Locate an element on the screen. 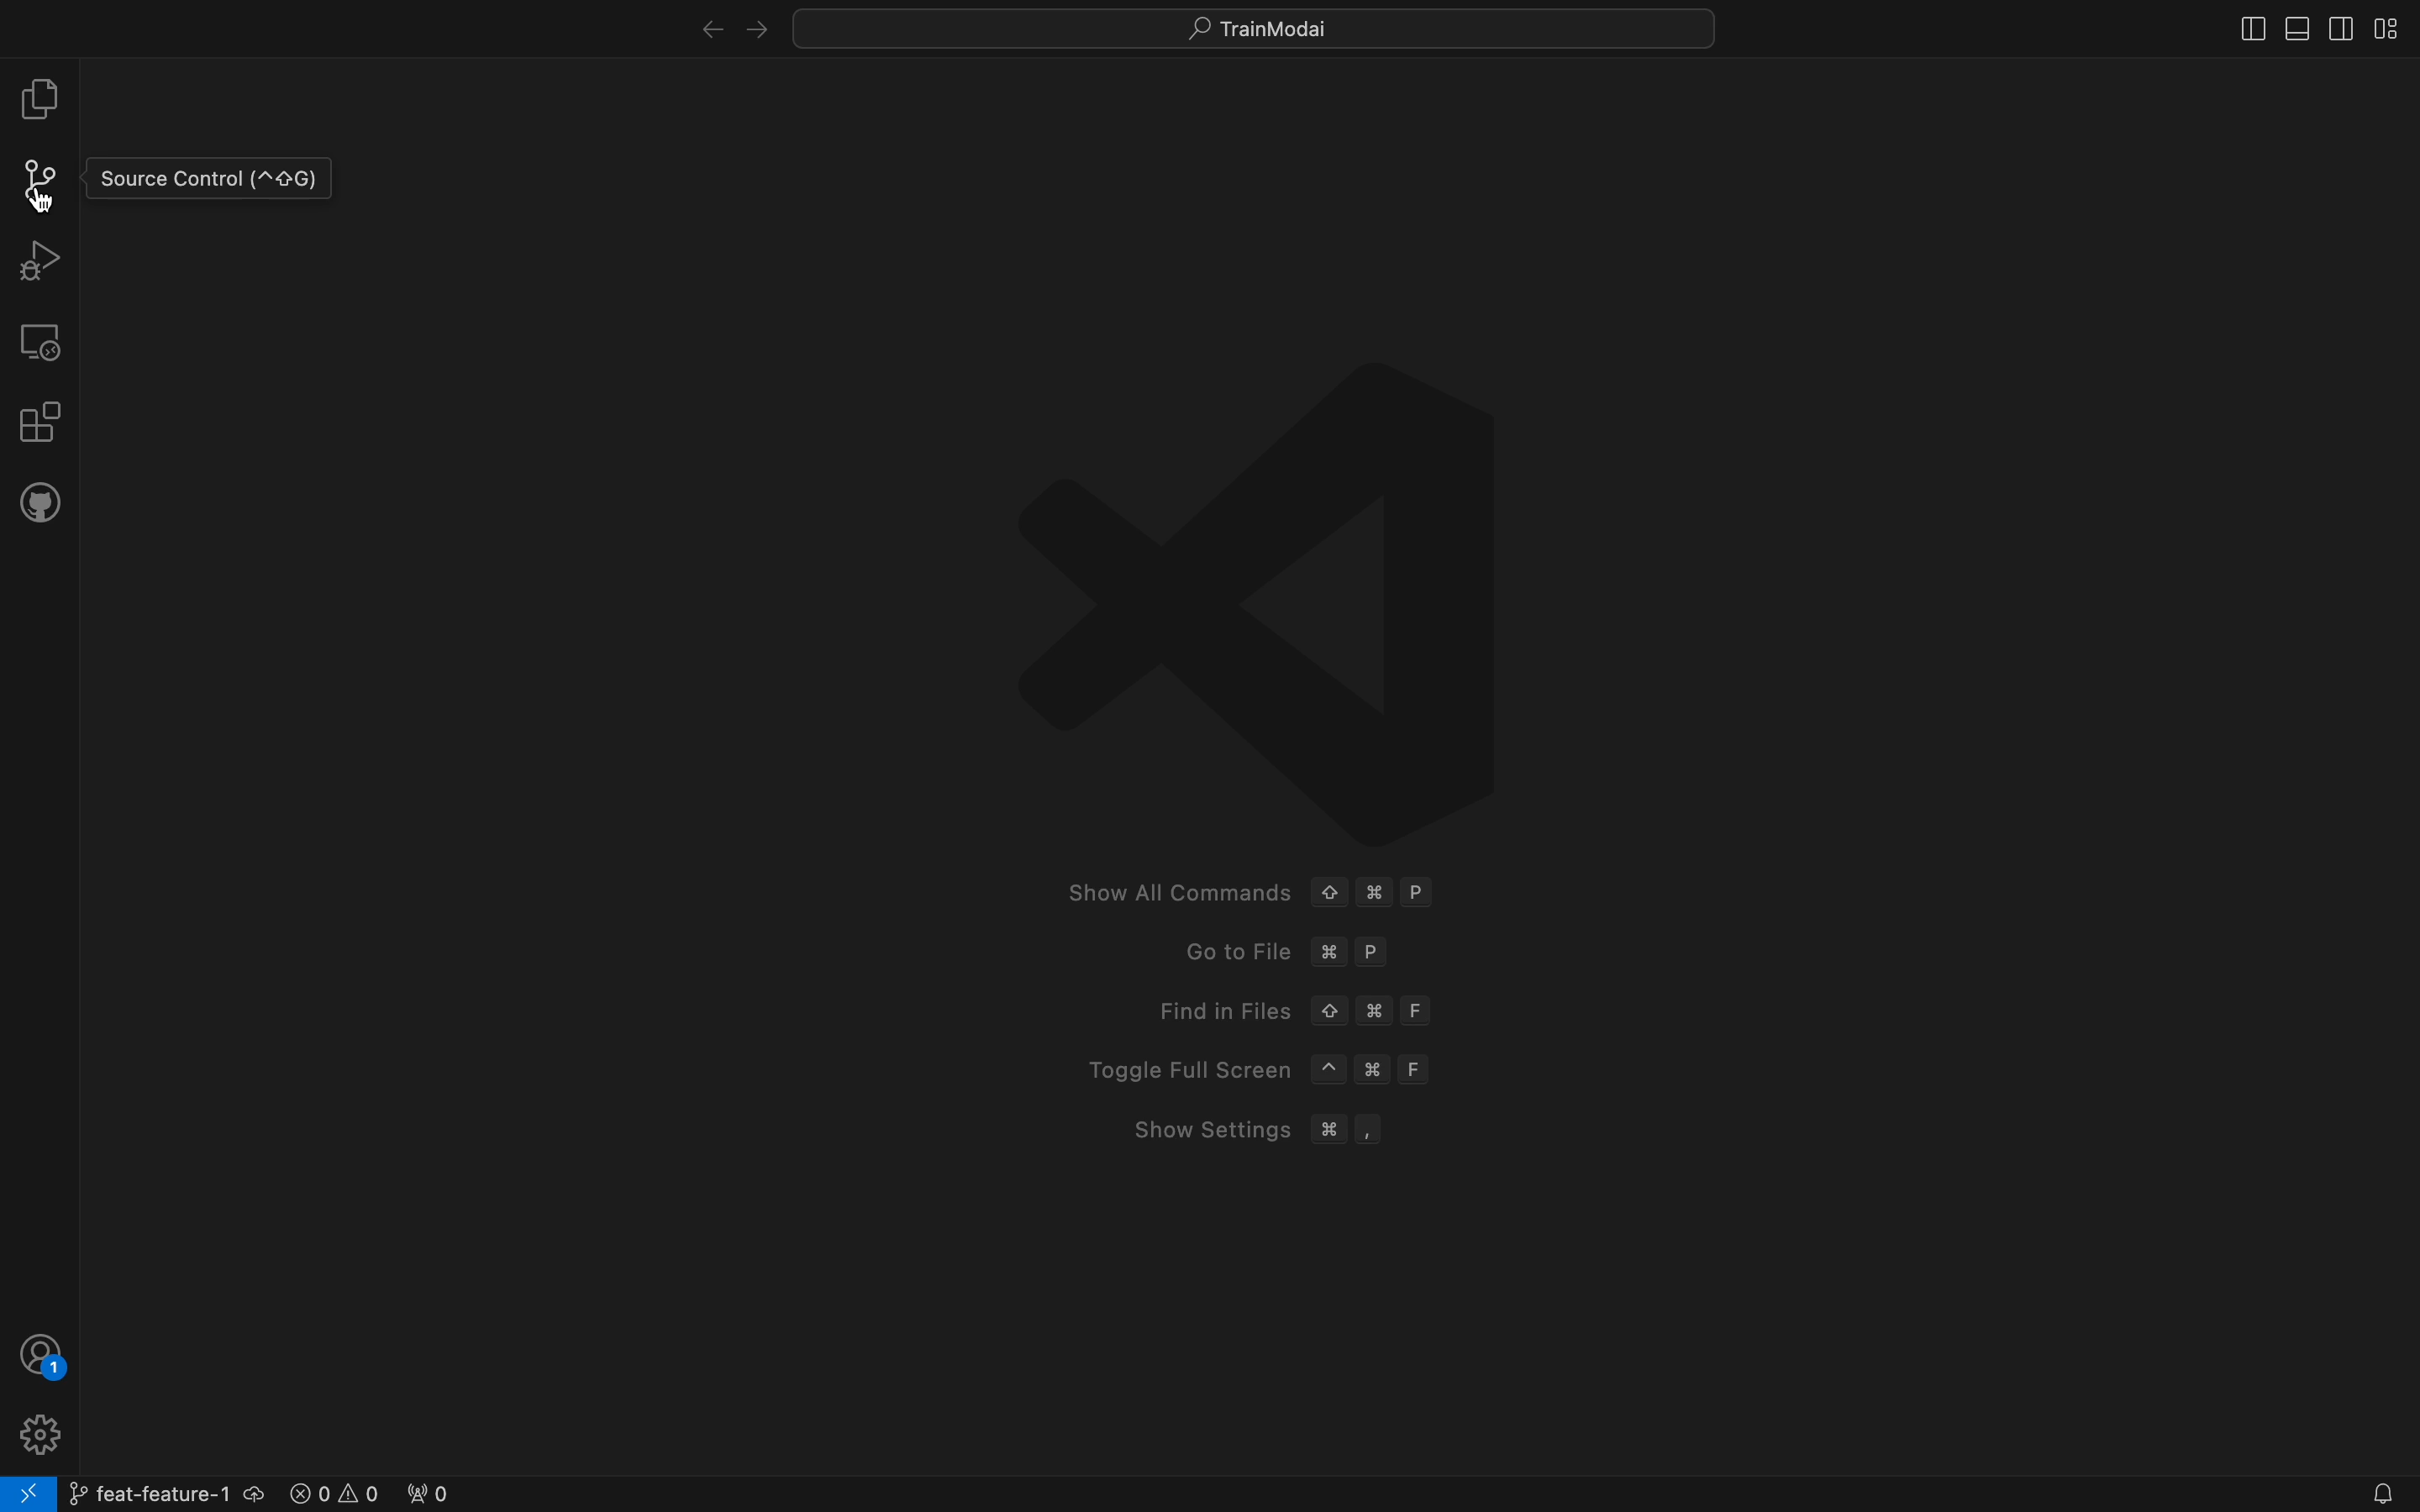 Image resolution: width=2420 pixels, height=1512 pixels. command is located at coordinates (1328, 954).